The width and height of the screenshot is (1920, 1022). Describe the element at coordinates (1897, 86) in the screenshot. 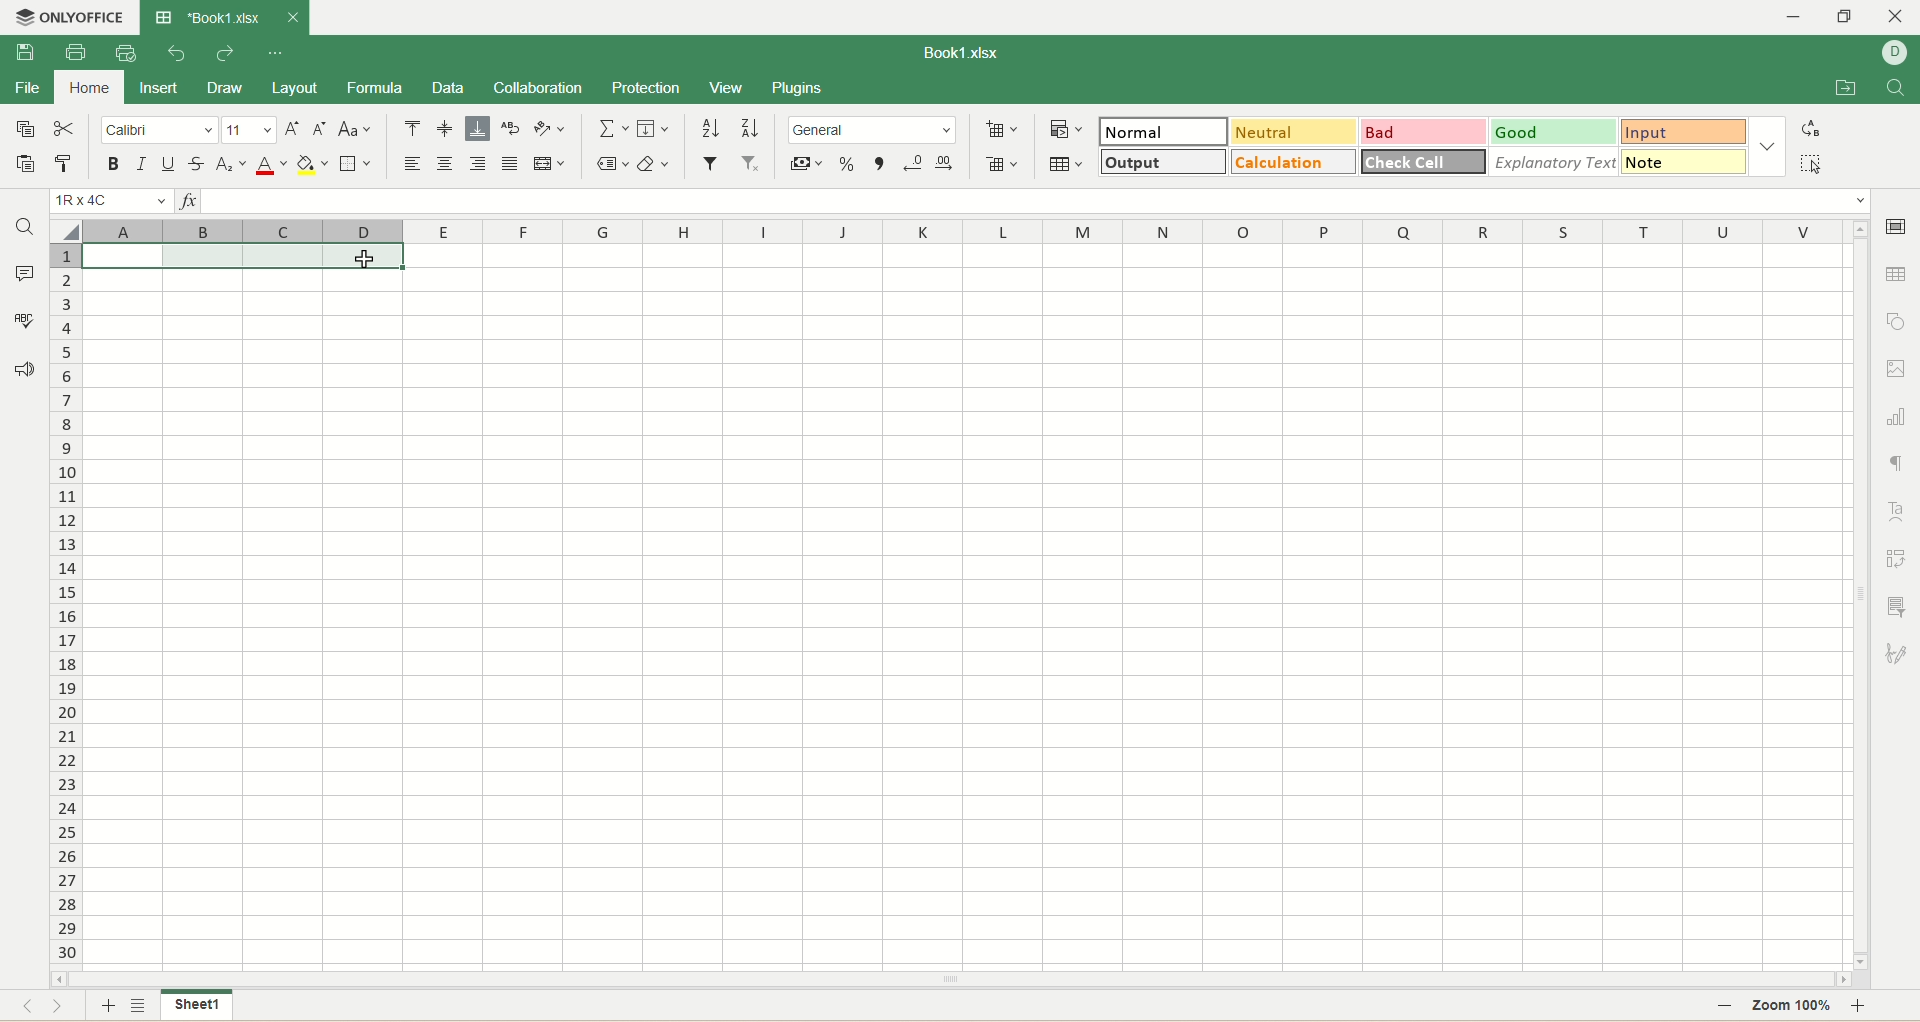

I see `find` at that location.